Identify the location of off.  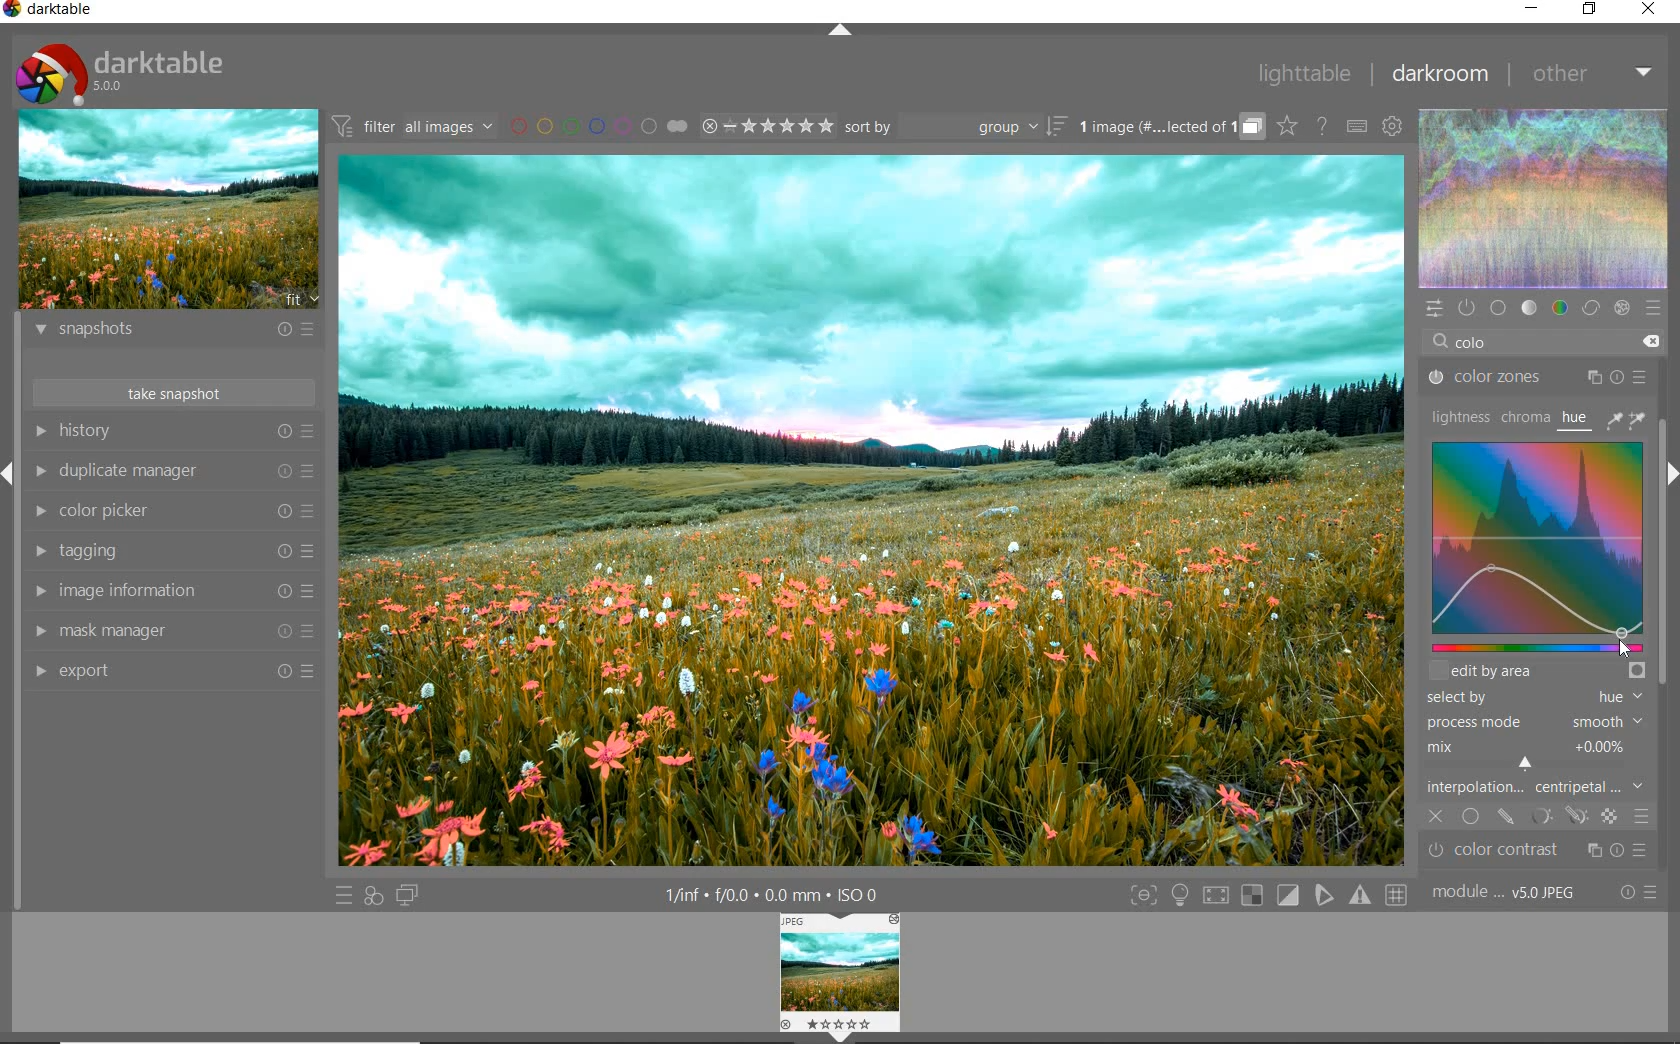
(1437, 814).